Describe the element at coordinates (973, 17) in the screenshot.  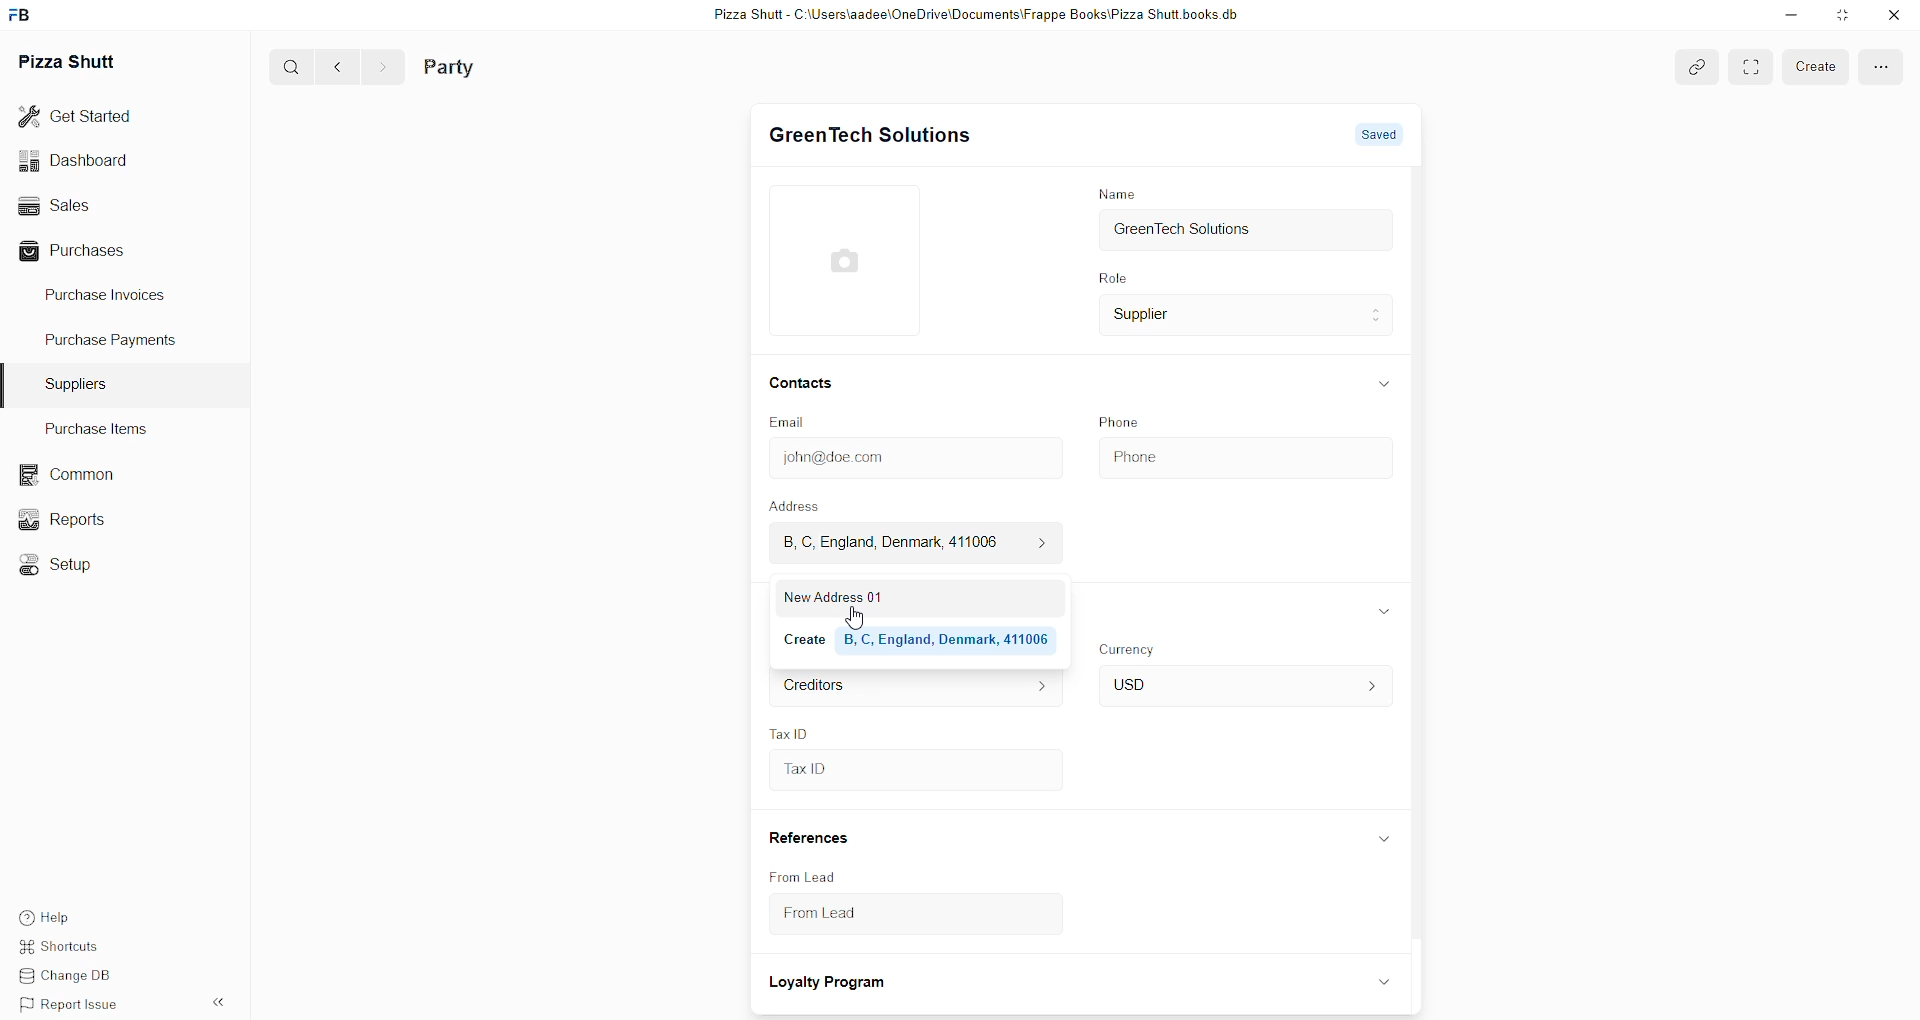
I see `Pizza Shutt - C:\Users\aadee\OneDrive\Documents\Frappe Books\Pizza Shutt books.db` at that location.